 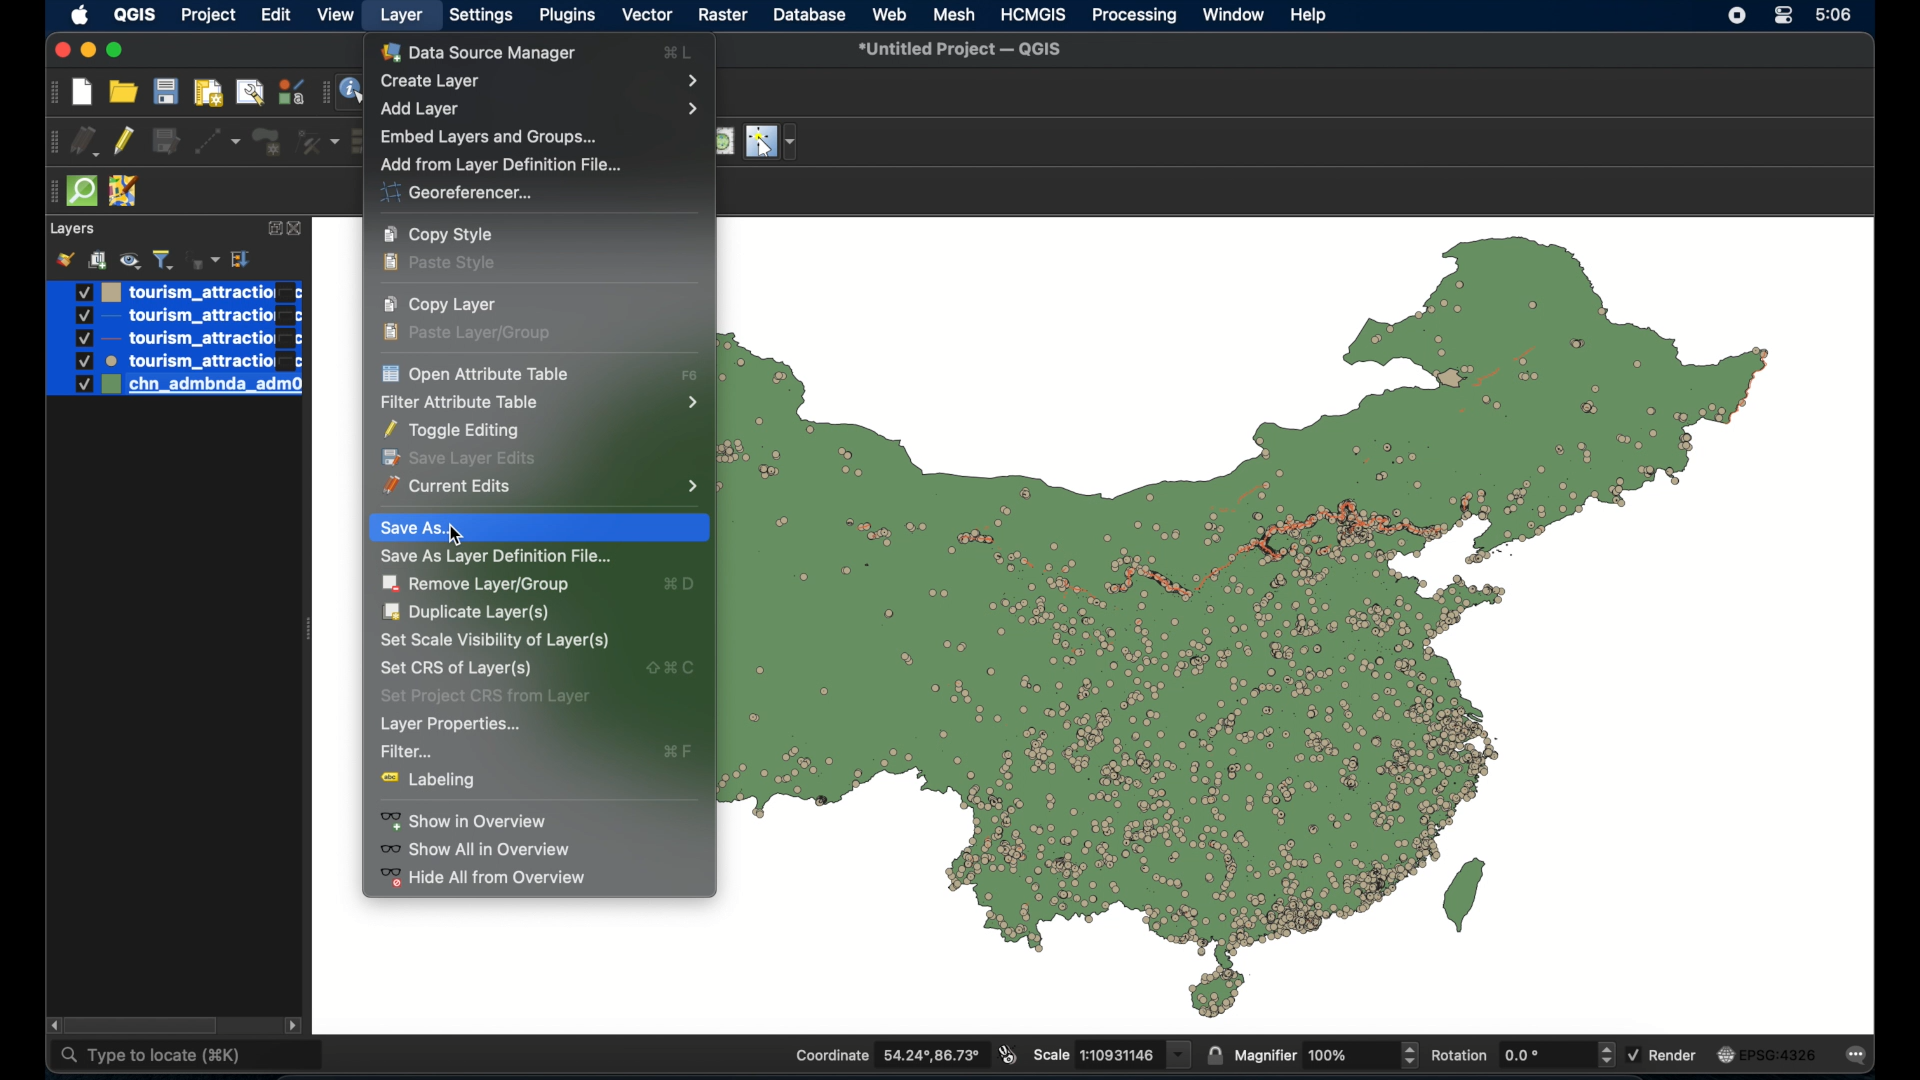 I want to click on drag handle, so click(x=51, y=92).